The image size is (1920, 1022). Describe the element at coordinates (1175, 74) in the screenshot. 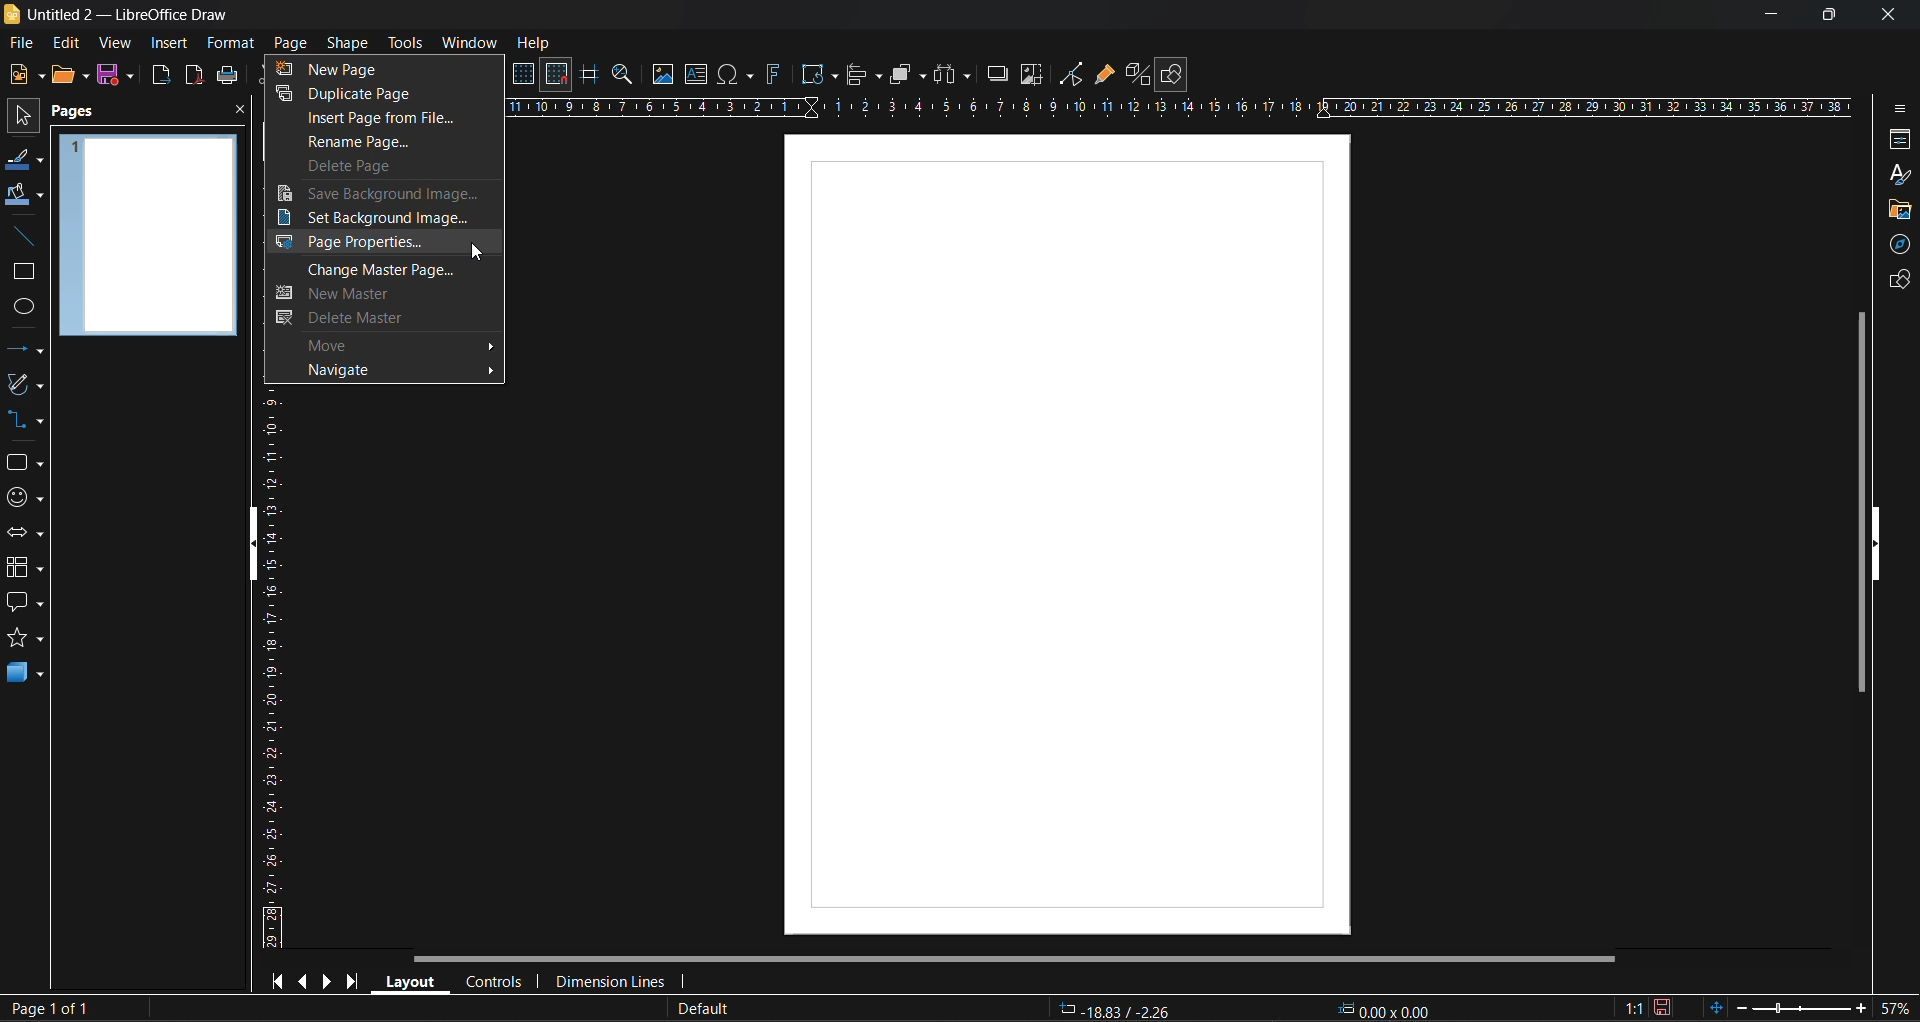

I see `show draw functions` at that location.